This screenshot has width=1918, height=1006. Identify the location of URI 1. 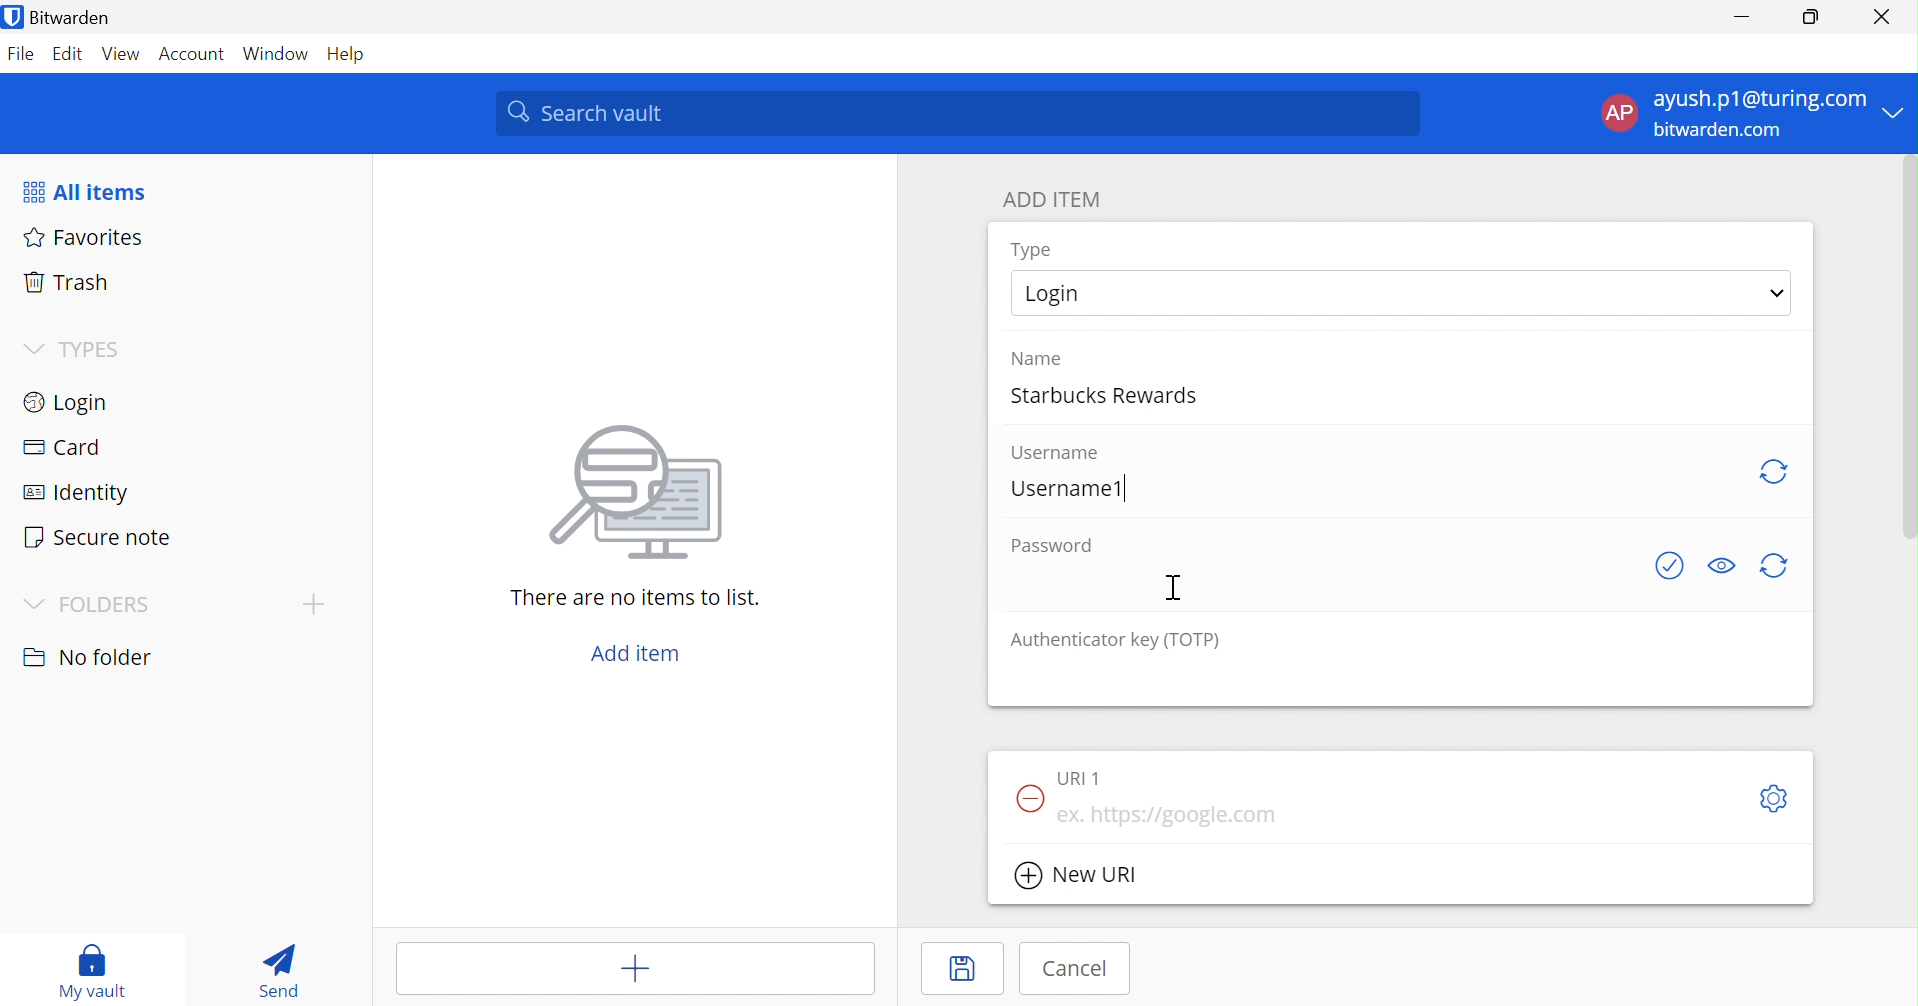
(1084, 778).